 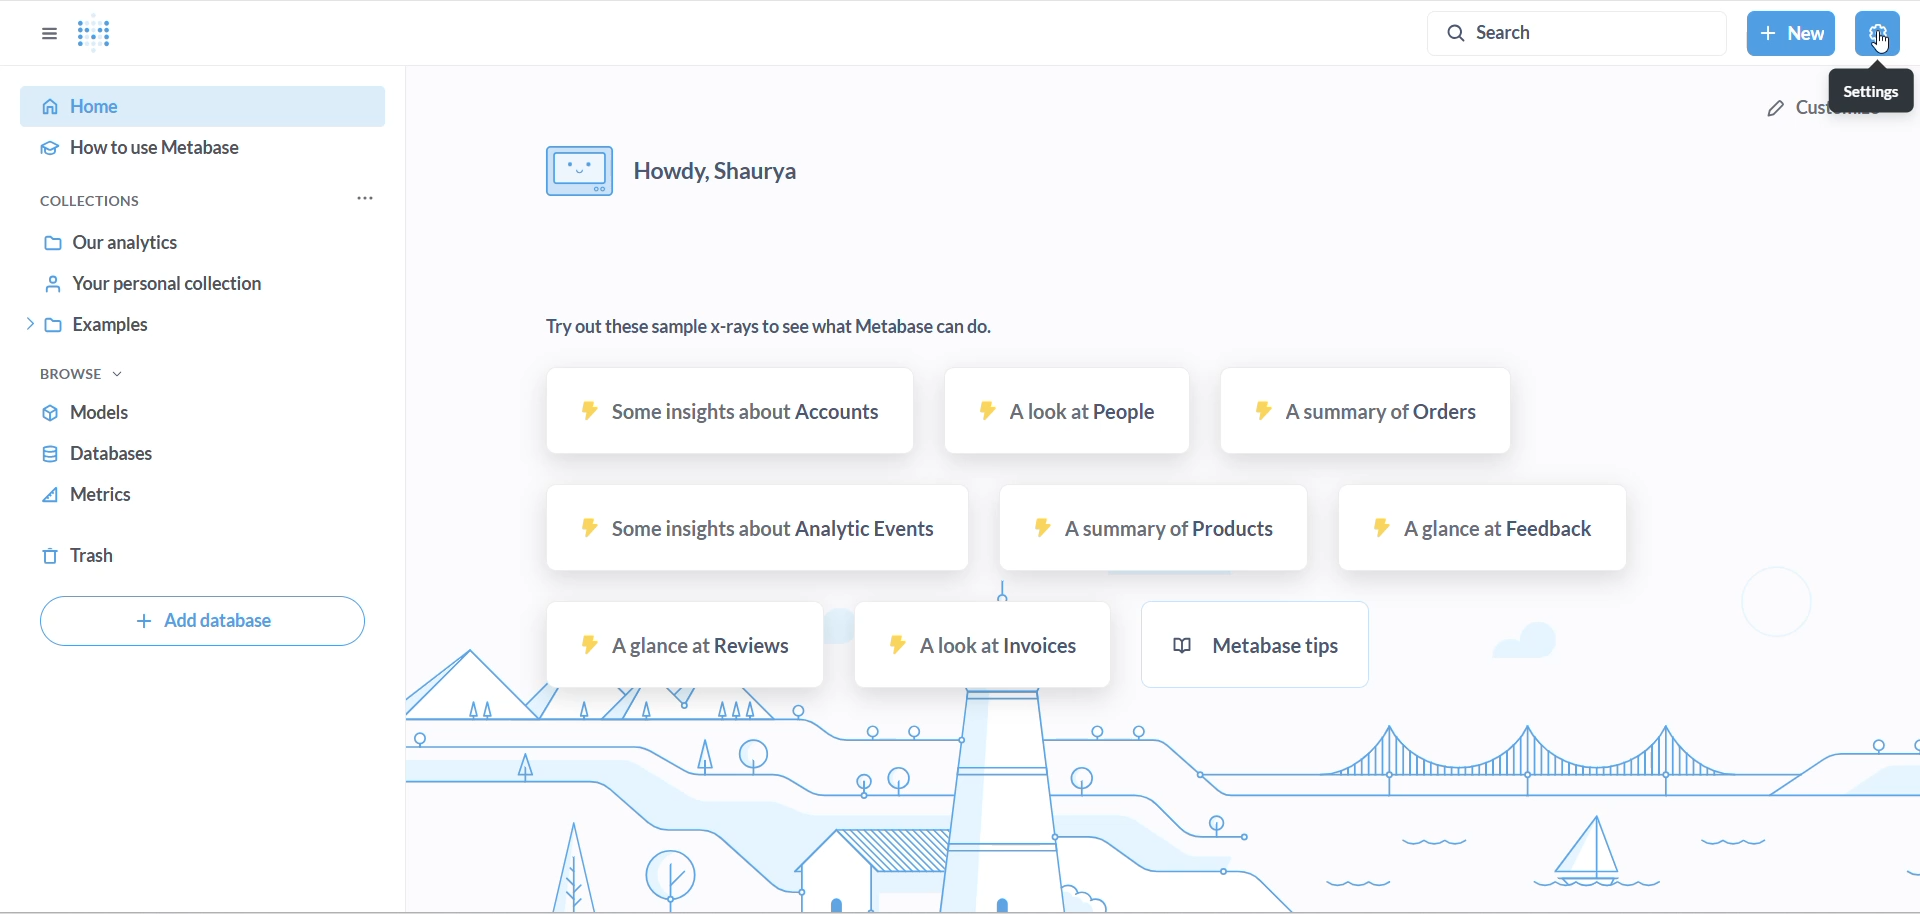 I want to click on OPTIONS, so click(x=371, y=202).